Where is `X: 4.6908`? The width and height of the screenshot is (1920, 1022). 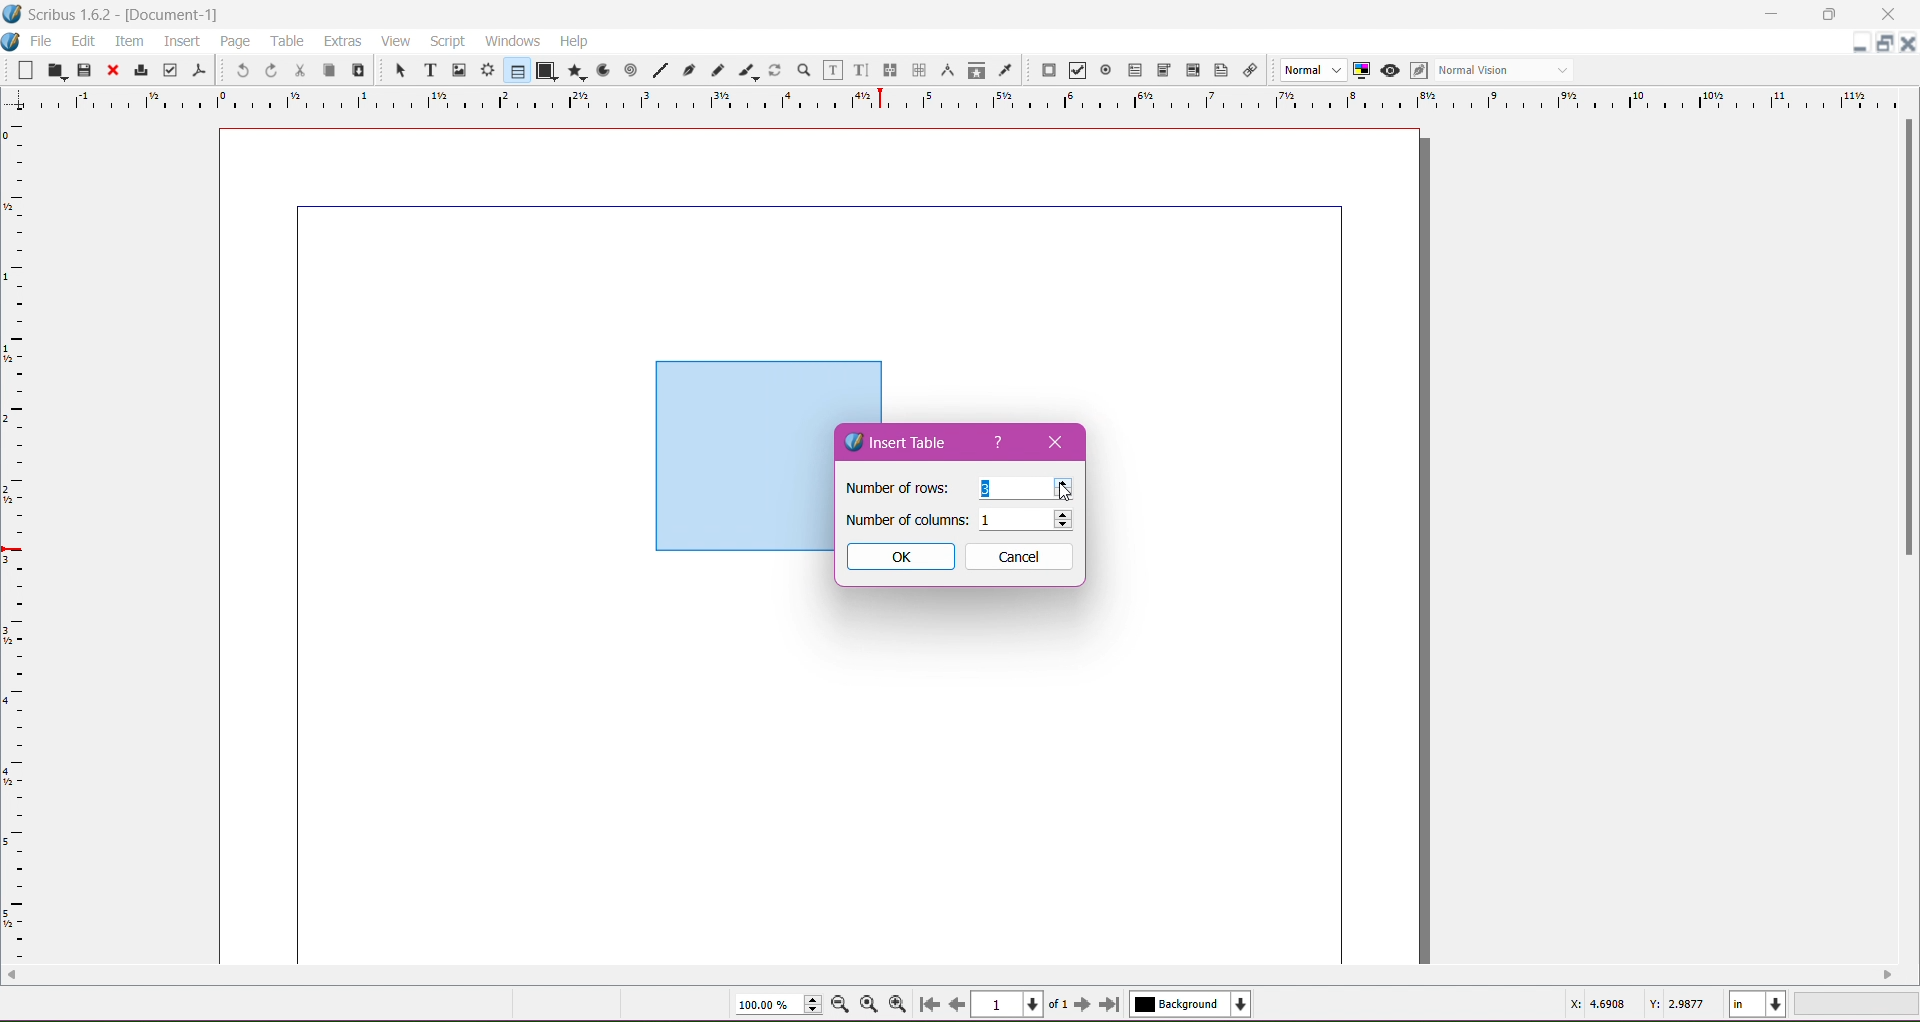 X: 4.6908 is located at coordinates (1598, 1006).